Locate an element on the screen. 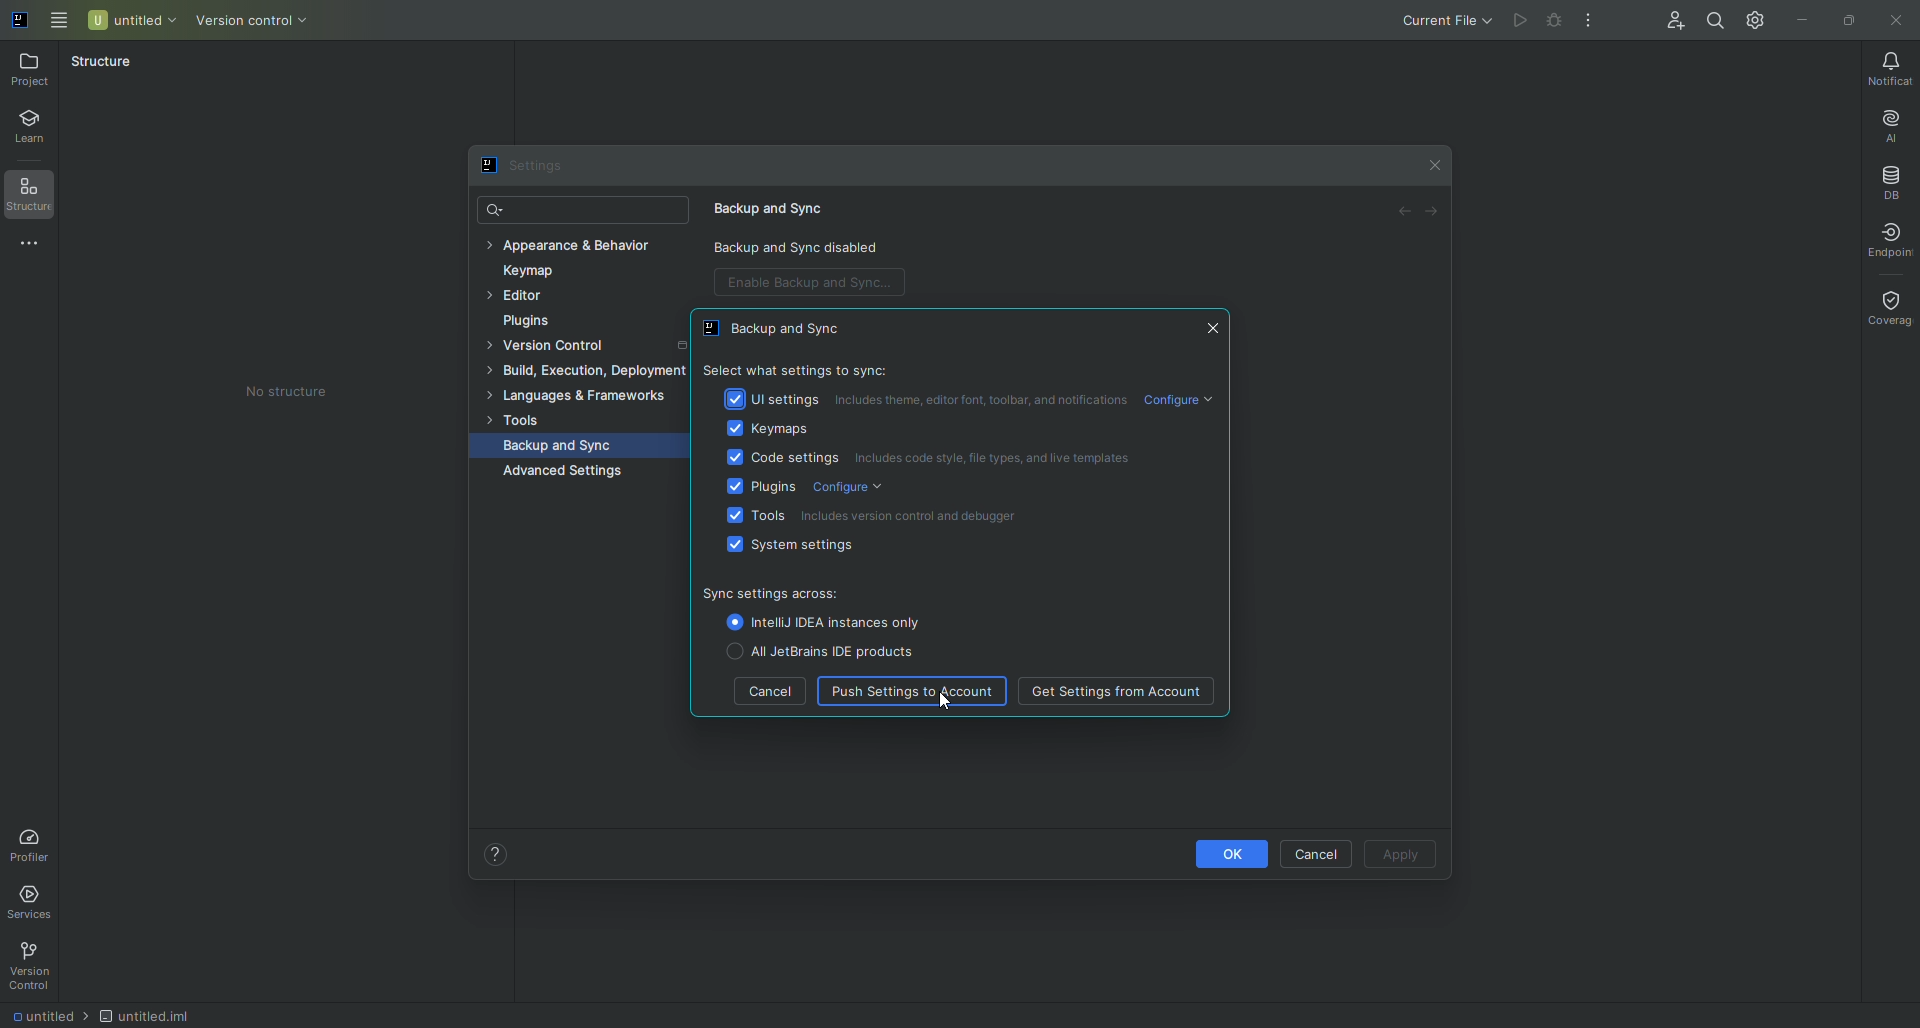  Settings Range is located at coordinates (850, 593).